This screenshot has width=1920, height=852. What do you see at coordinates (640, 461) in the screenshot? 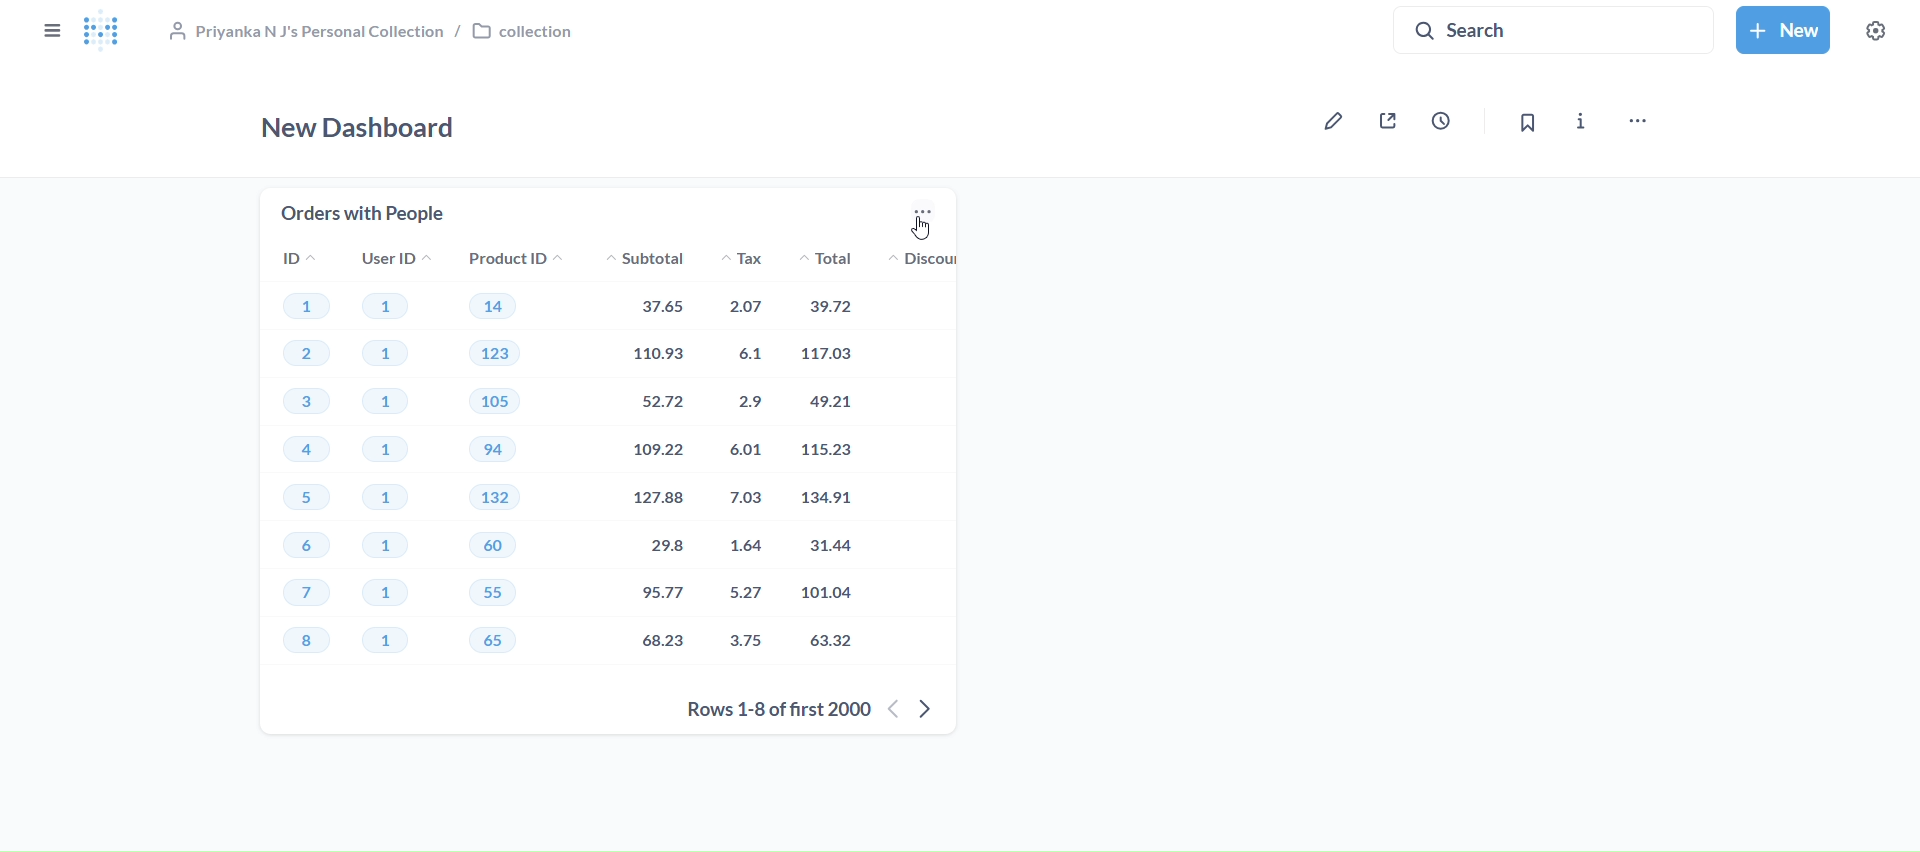
I see `subtotal` at bounding box center [640, 461].